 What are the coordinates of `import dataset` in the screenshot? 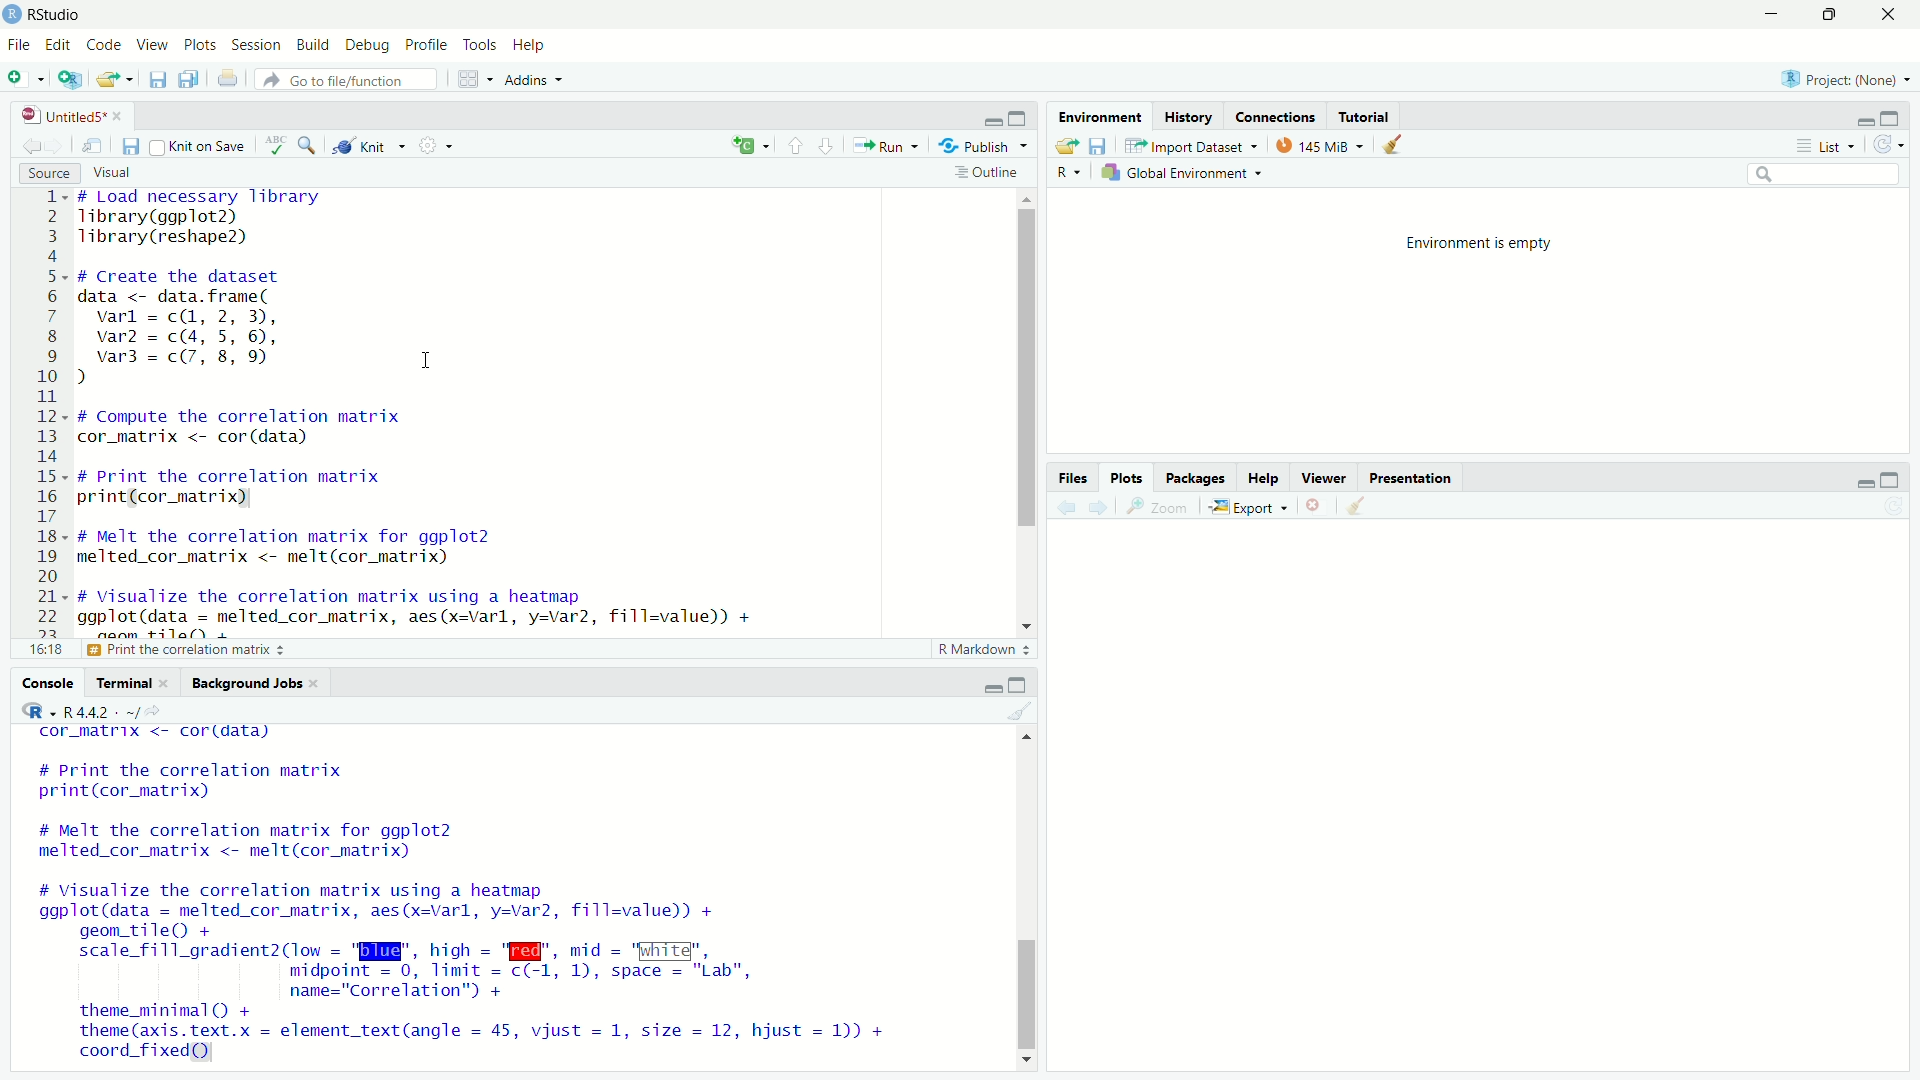 It's located at (1192, 146).